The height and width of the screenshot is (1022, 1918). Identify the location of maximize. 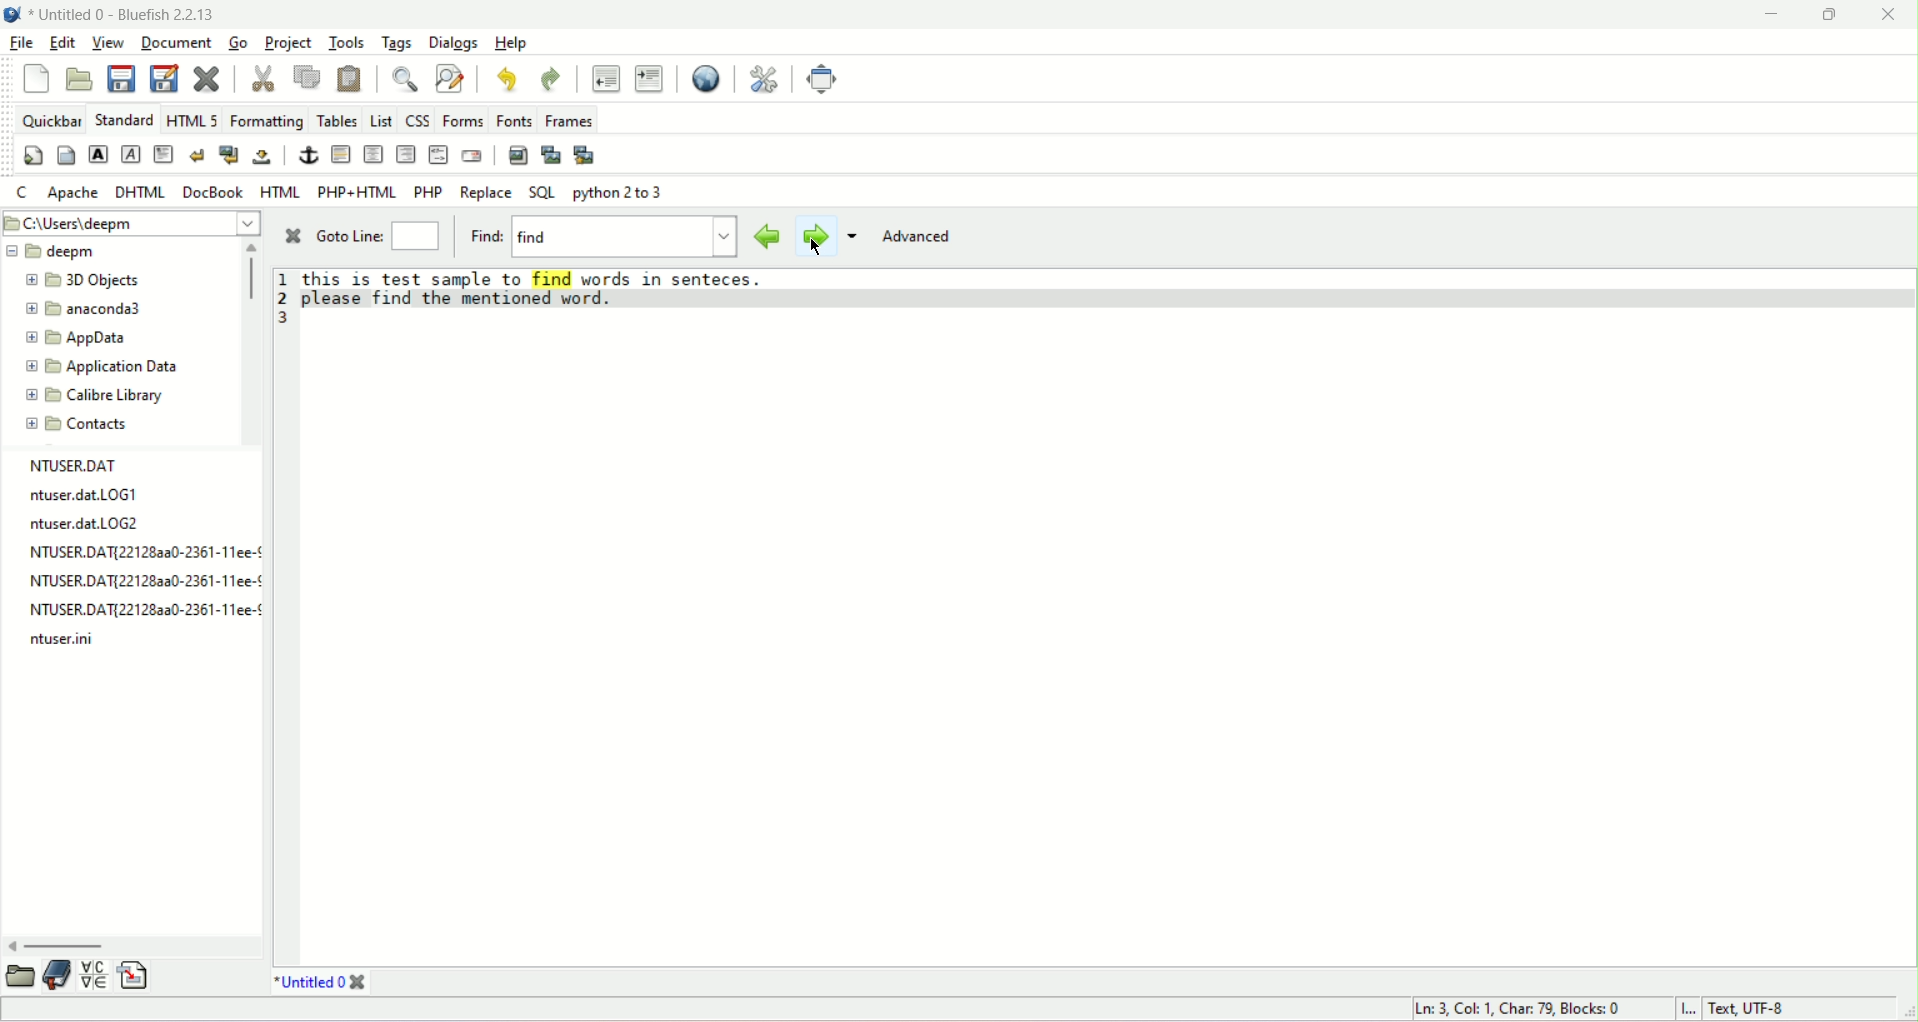
(1828, 15).